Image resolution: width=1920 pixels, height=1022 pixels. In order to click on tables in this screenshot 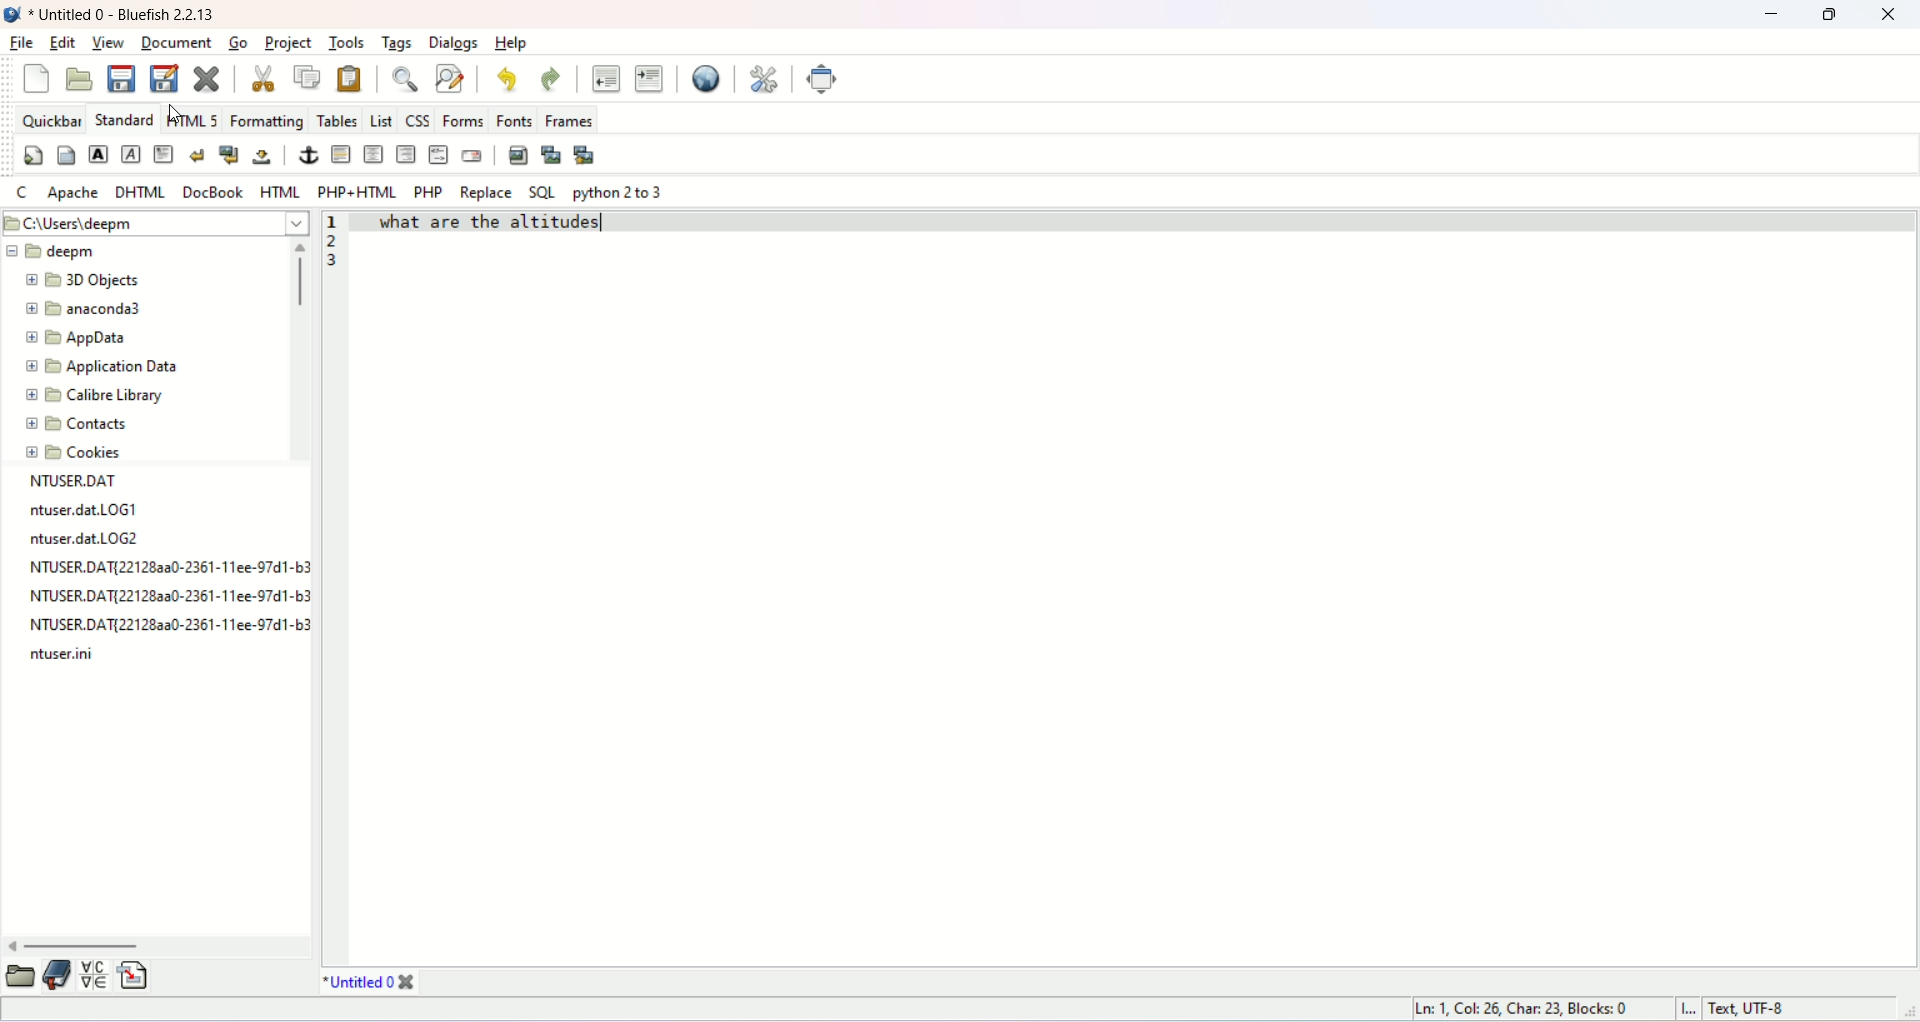, I will do `click(335, 120)`.